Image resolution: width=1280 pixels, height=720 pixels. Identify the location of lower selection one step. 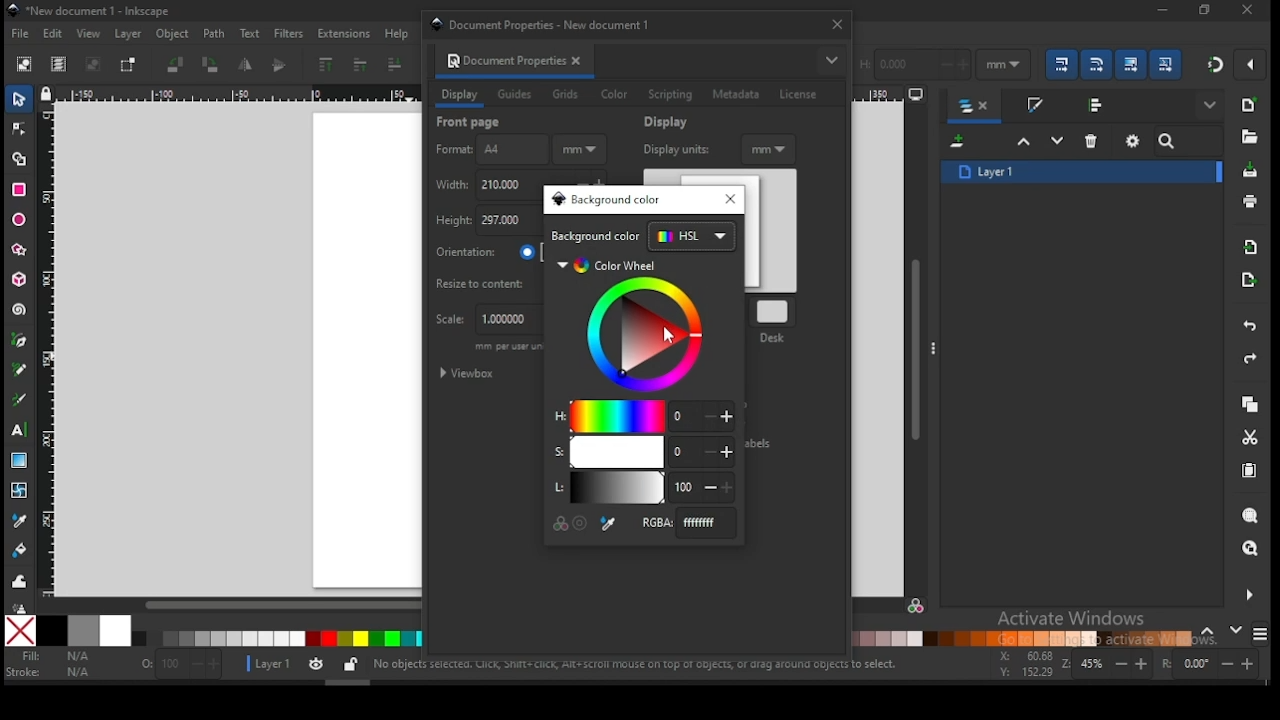
(1057, 141).